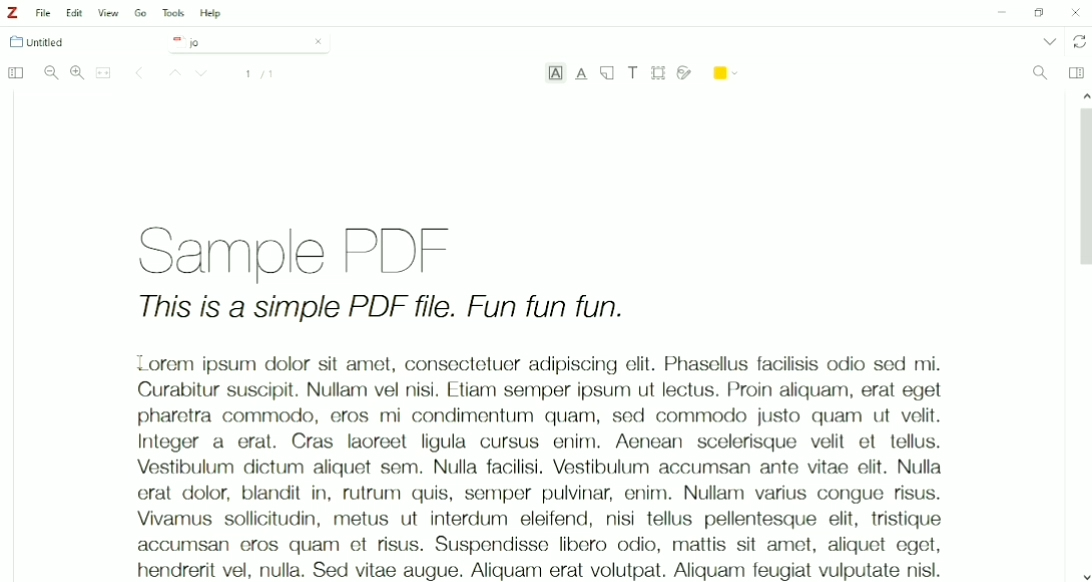 Image resolution: width=1092 pixels, height=582 pixels. Describe the element at coordinates (44, 13) in the screenshot. I see `File` at that location.